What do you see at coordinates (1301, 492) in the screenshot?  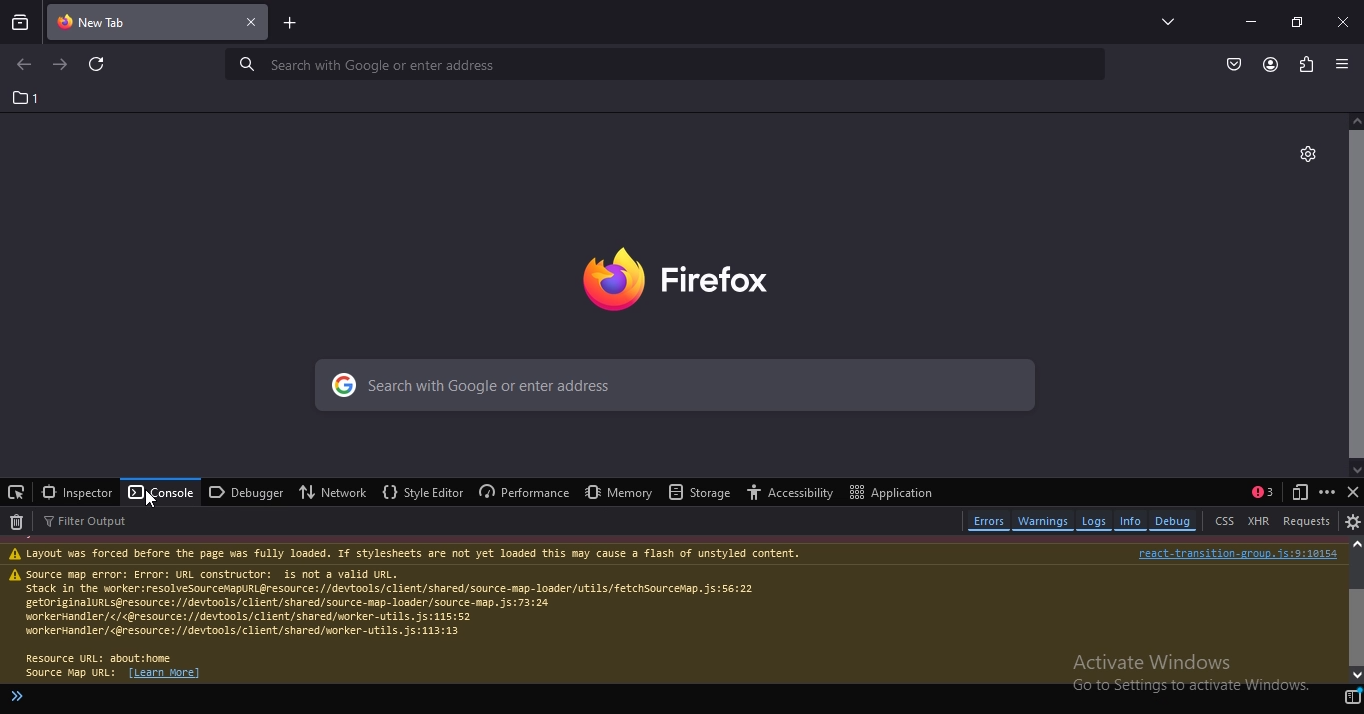 I see `responsive deign mode` at bounding box center [1301, 492].